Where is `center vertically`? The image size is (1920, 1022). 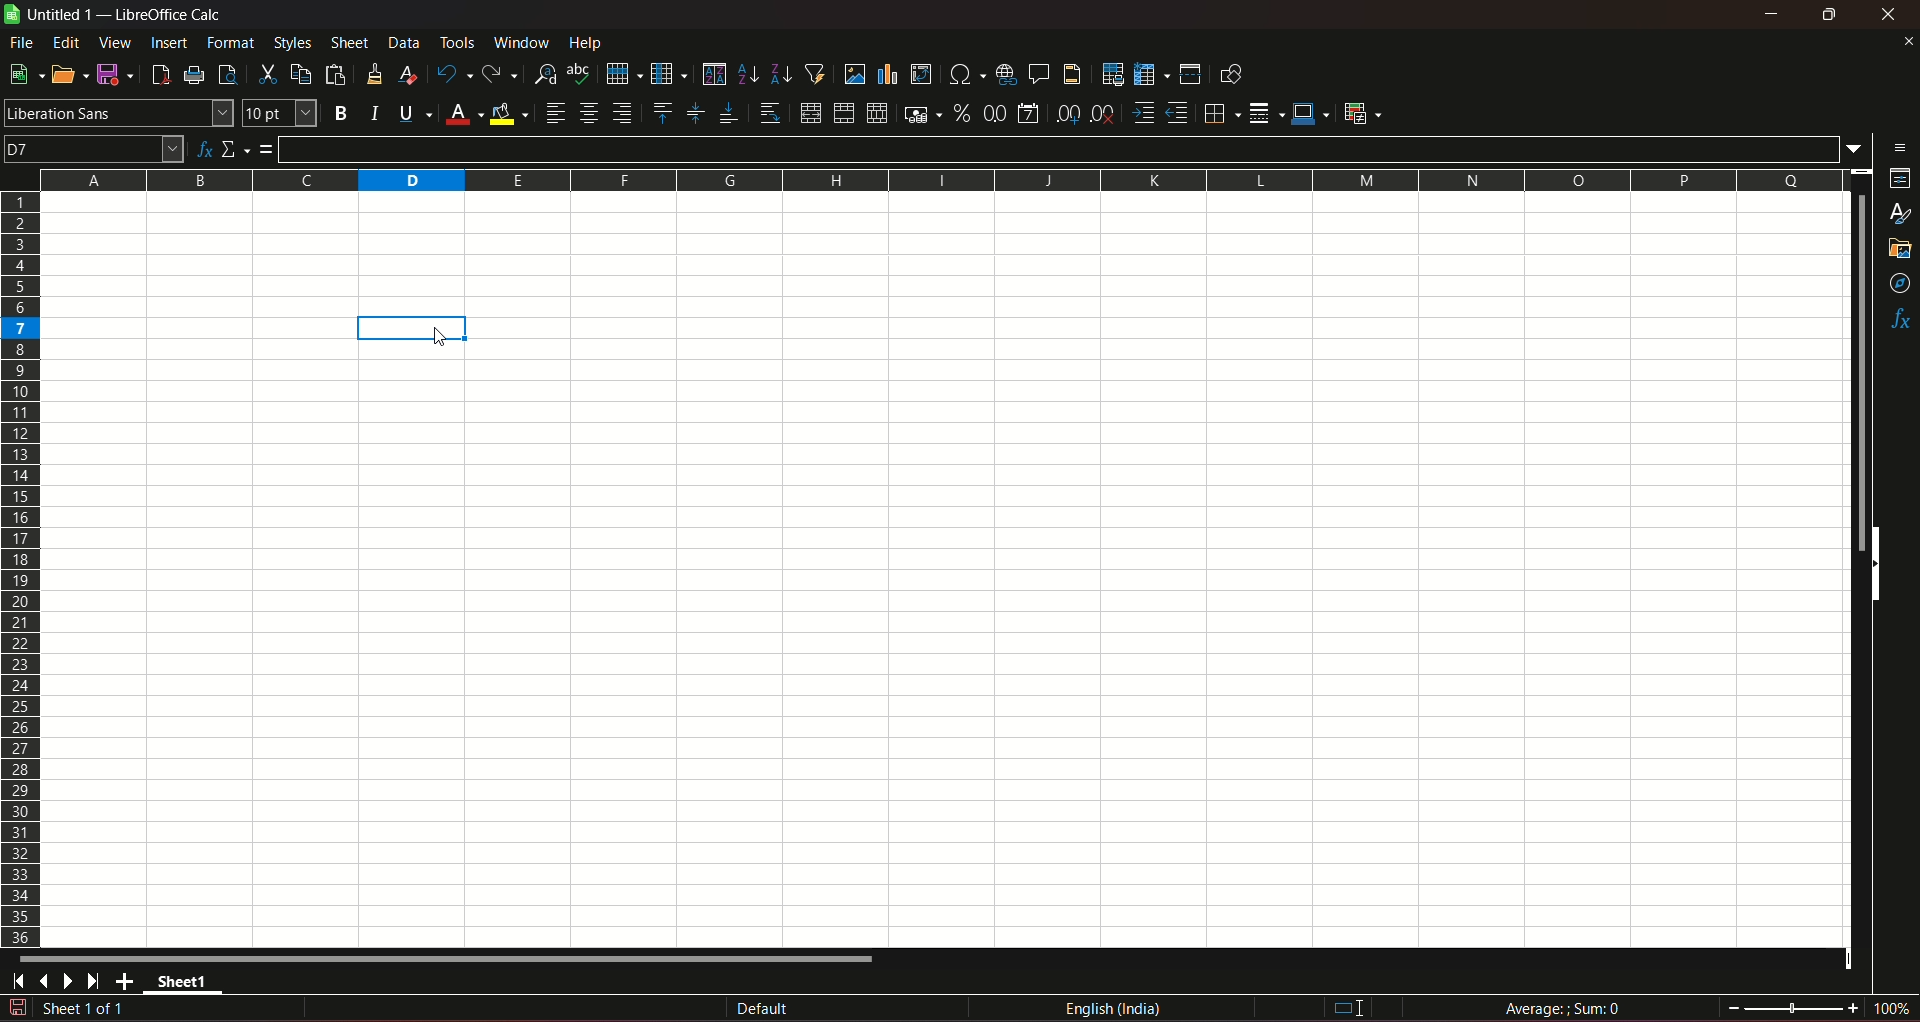
center vertically is located at coordinates (694, 113).